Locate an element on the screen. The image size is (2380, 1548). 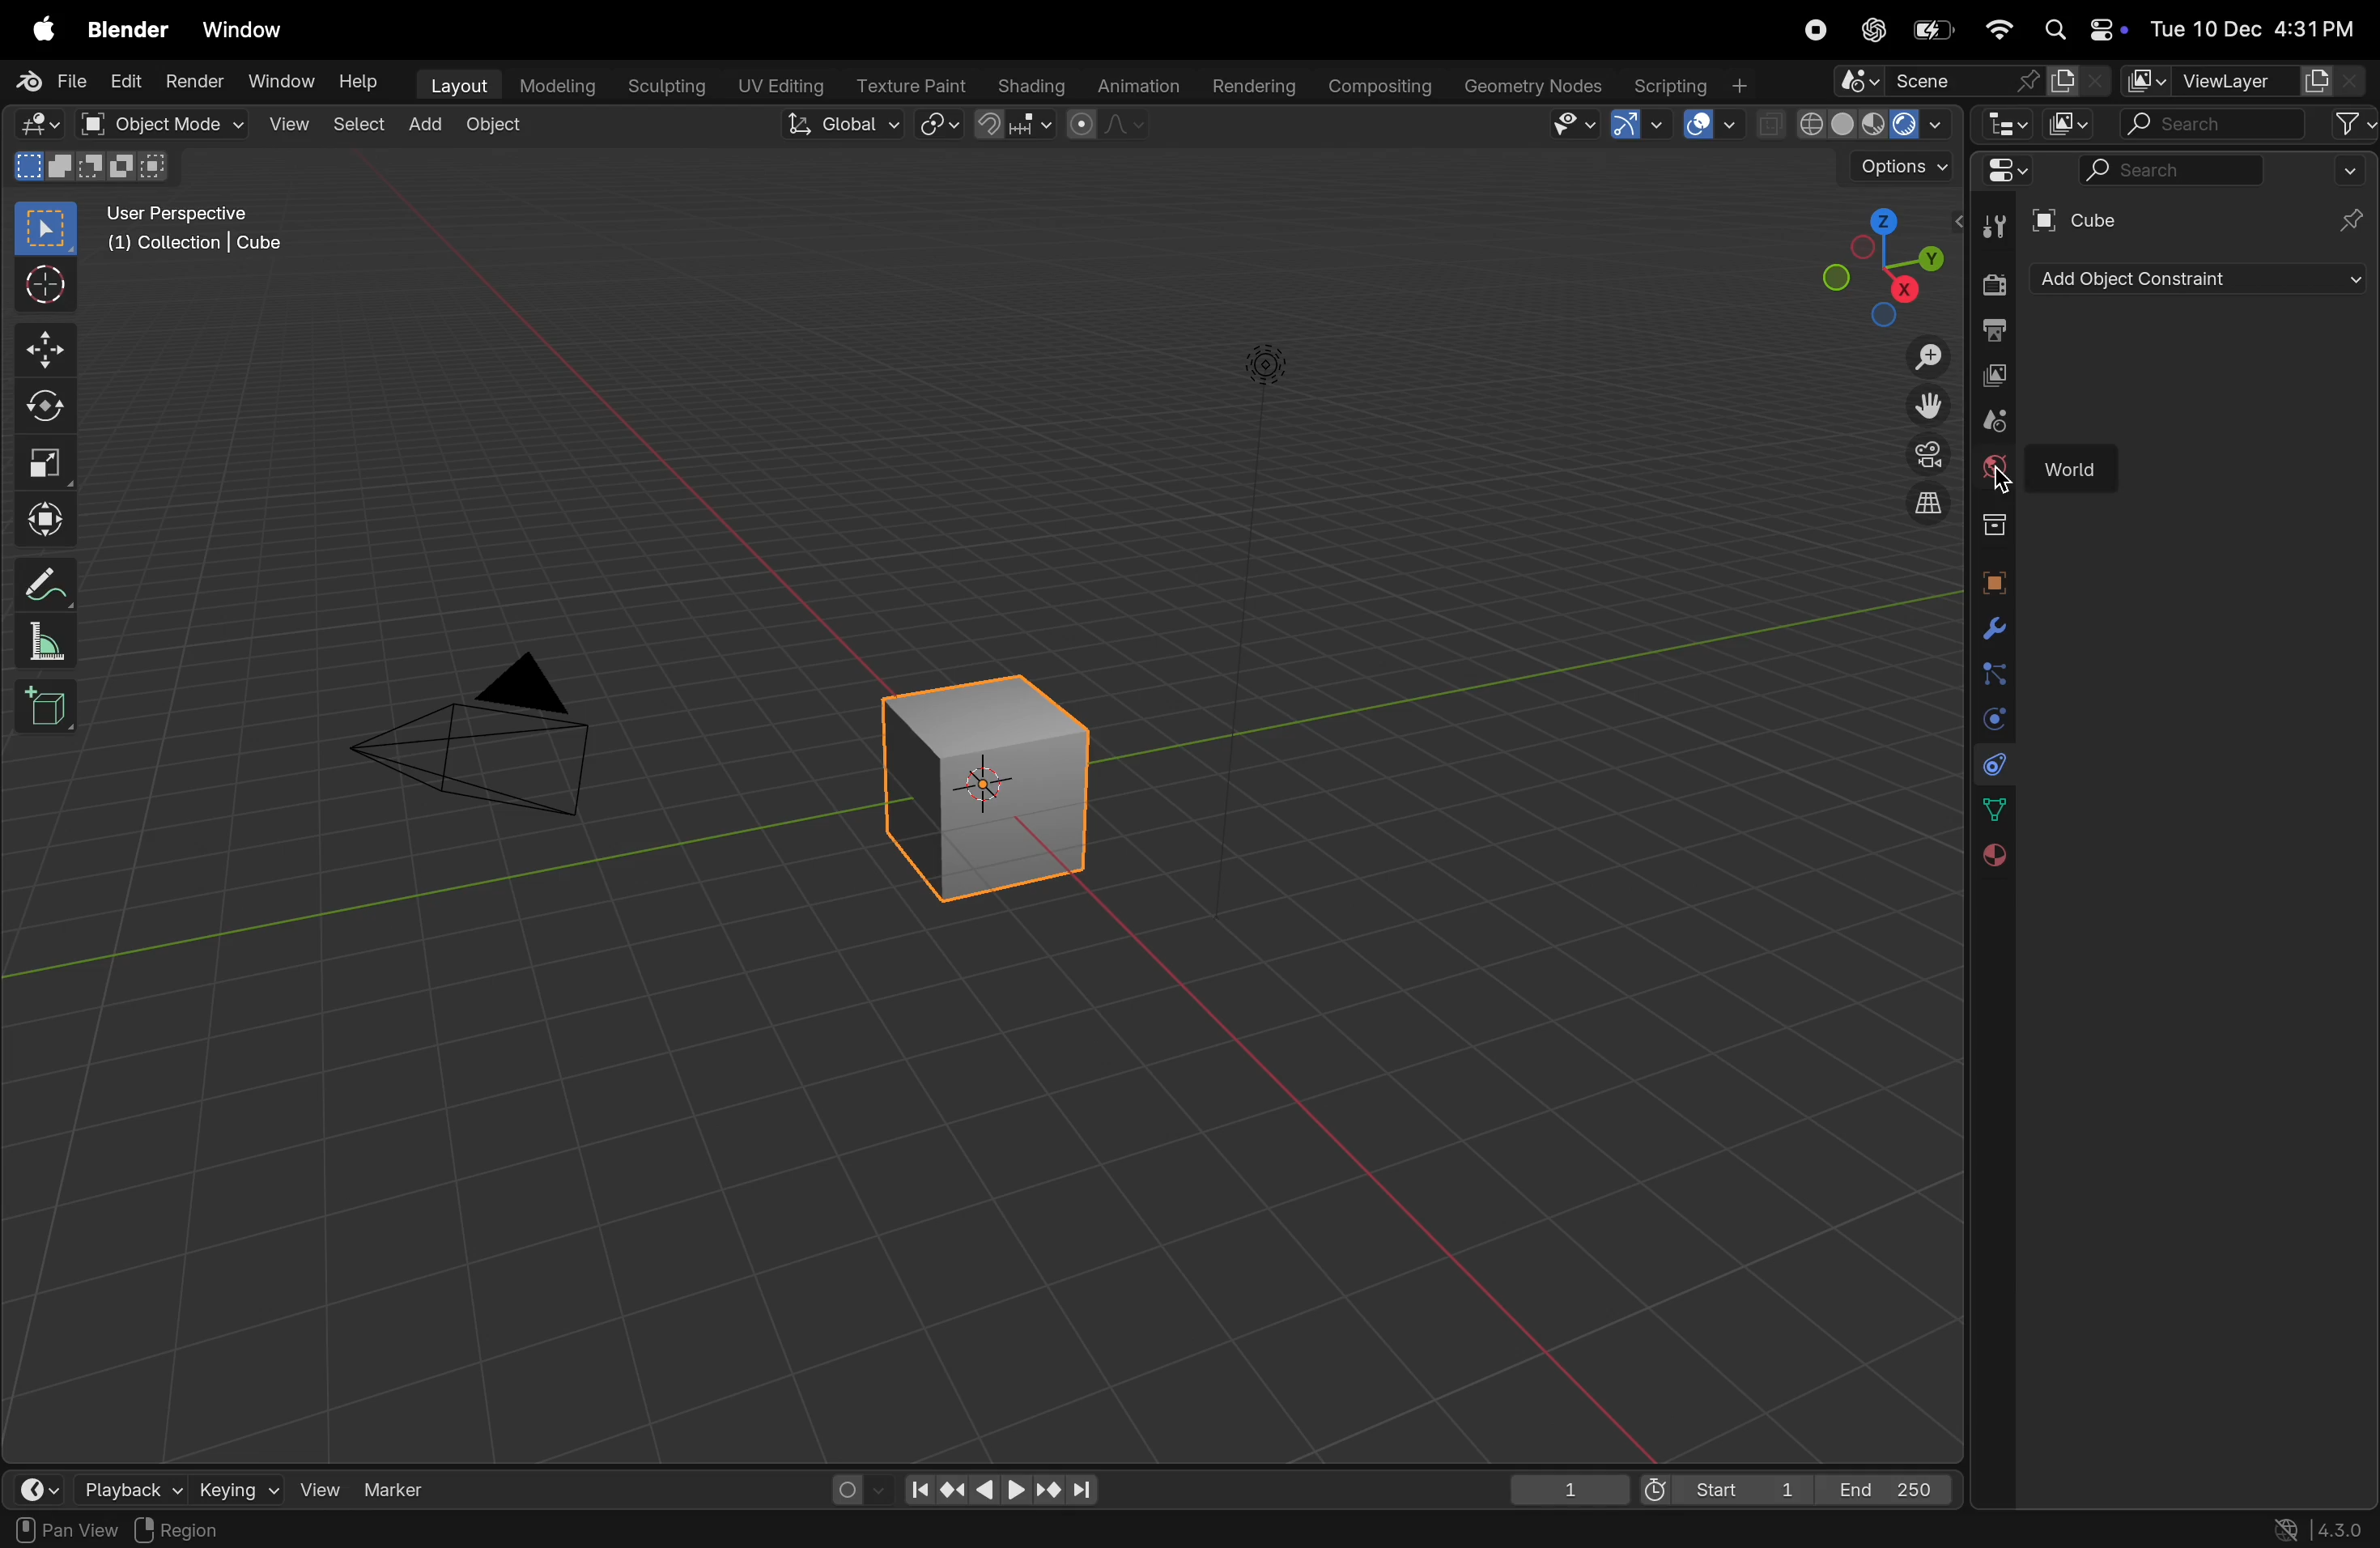
record is located at coordinates (1821, 33).